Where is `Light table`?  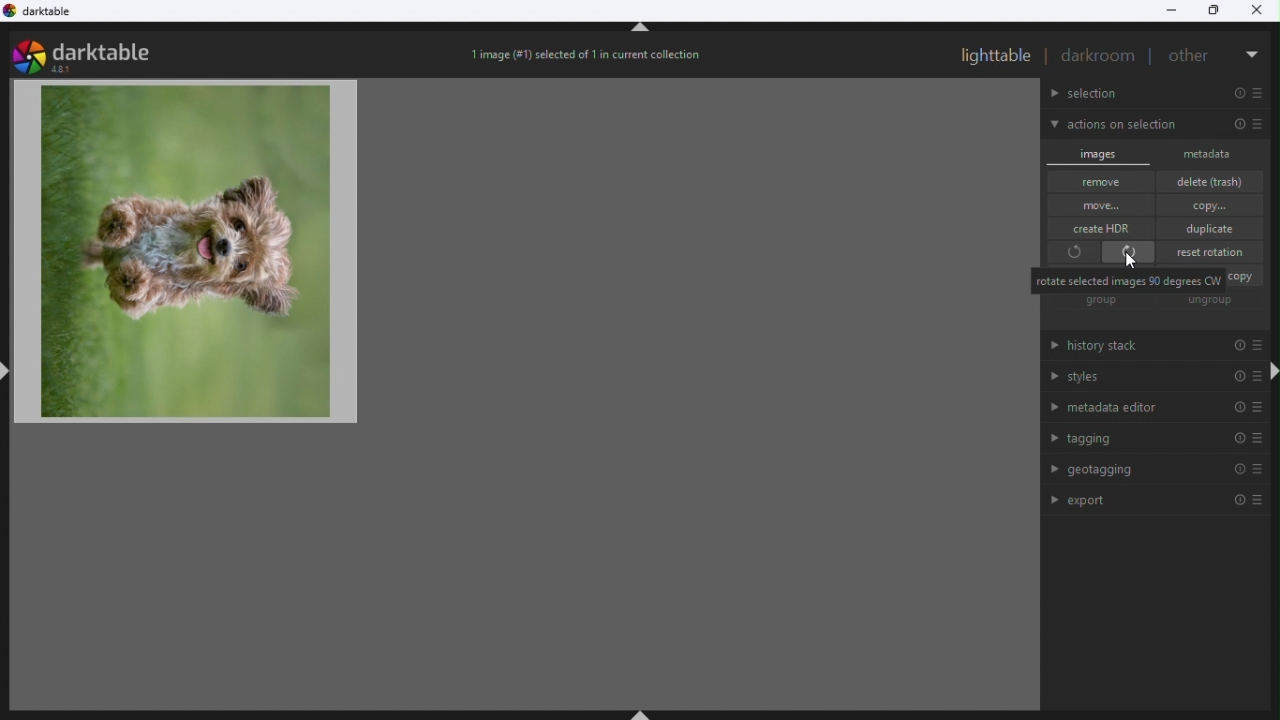 Light table is located at coordinates (996, 55).